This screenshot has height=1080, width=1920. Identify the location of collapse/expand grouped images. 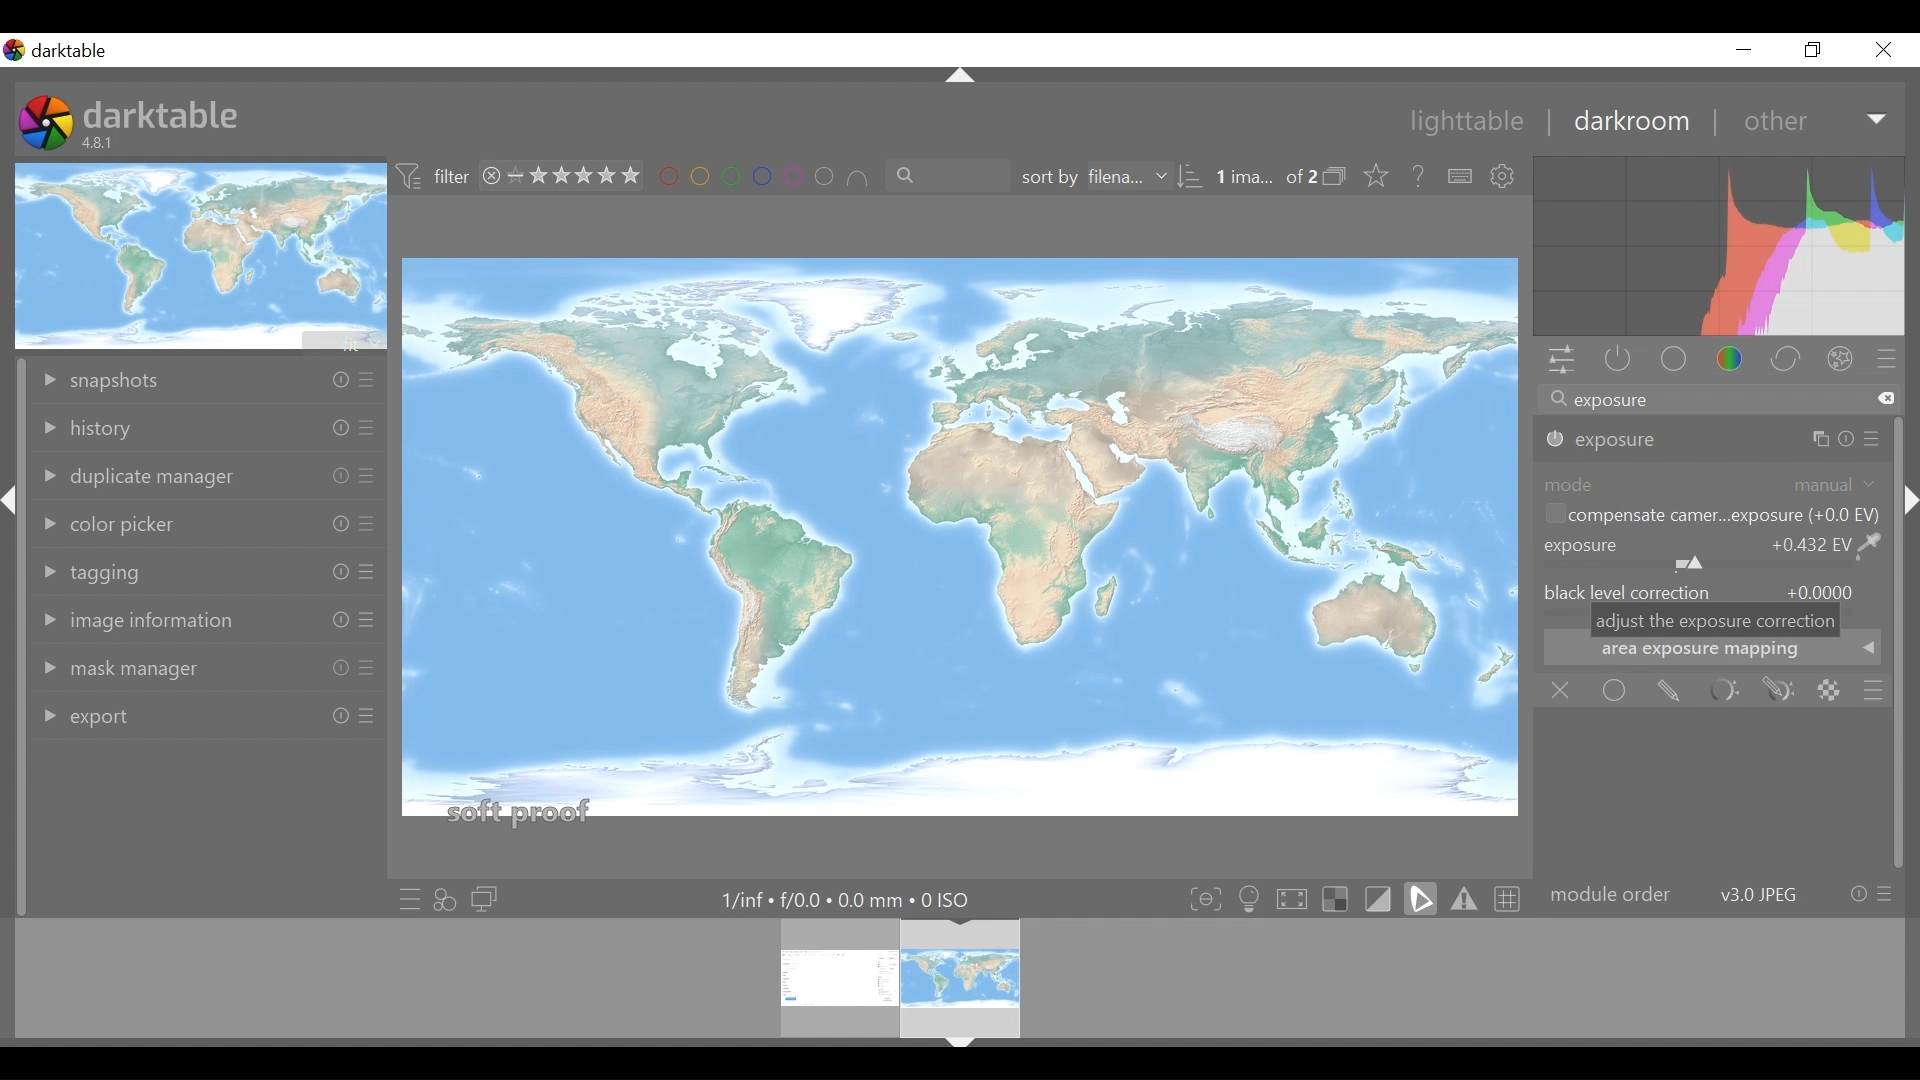
(1340, 178).